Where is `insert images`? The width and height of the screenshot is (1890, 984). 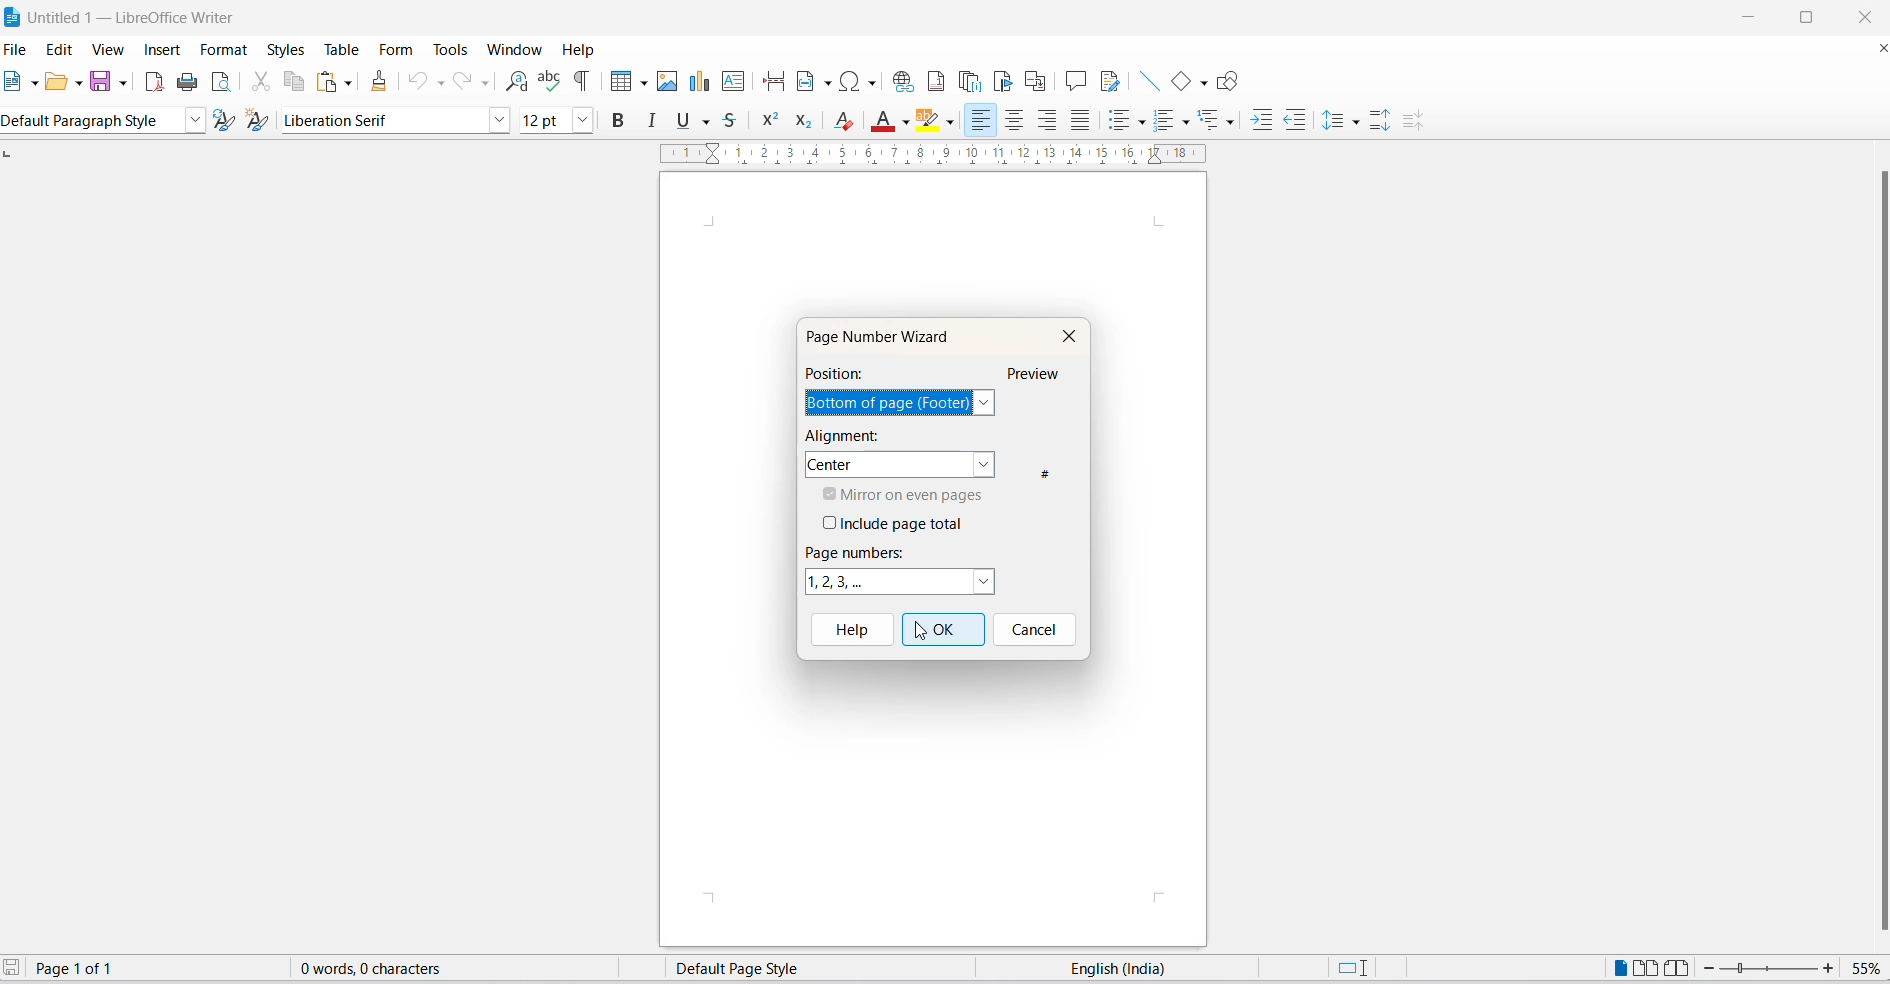
insert images is located at coordinates (668, 82).